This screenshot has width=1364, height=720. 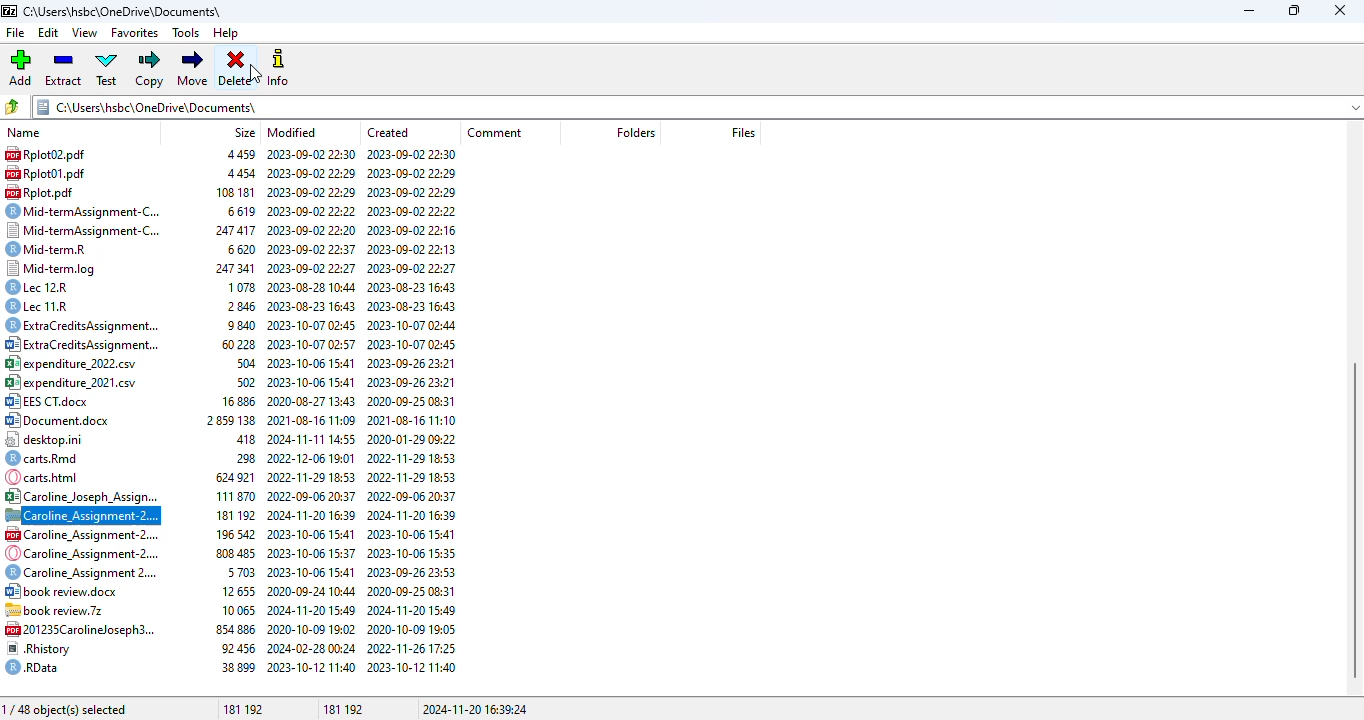 What do you see at coordinates (106, 68) in the screenshot?
I see `test` at bounding box center [106, 68].